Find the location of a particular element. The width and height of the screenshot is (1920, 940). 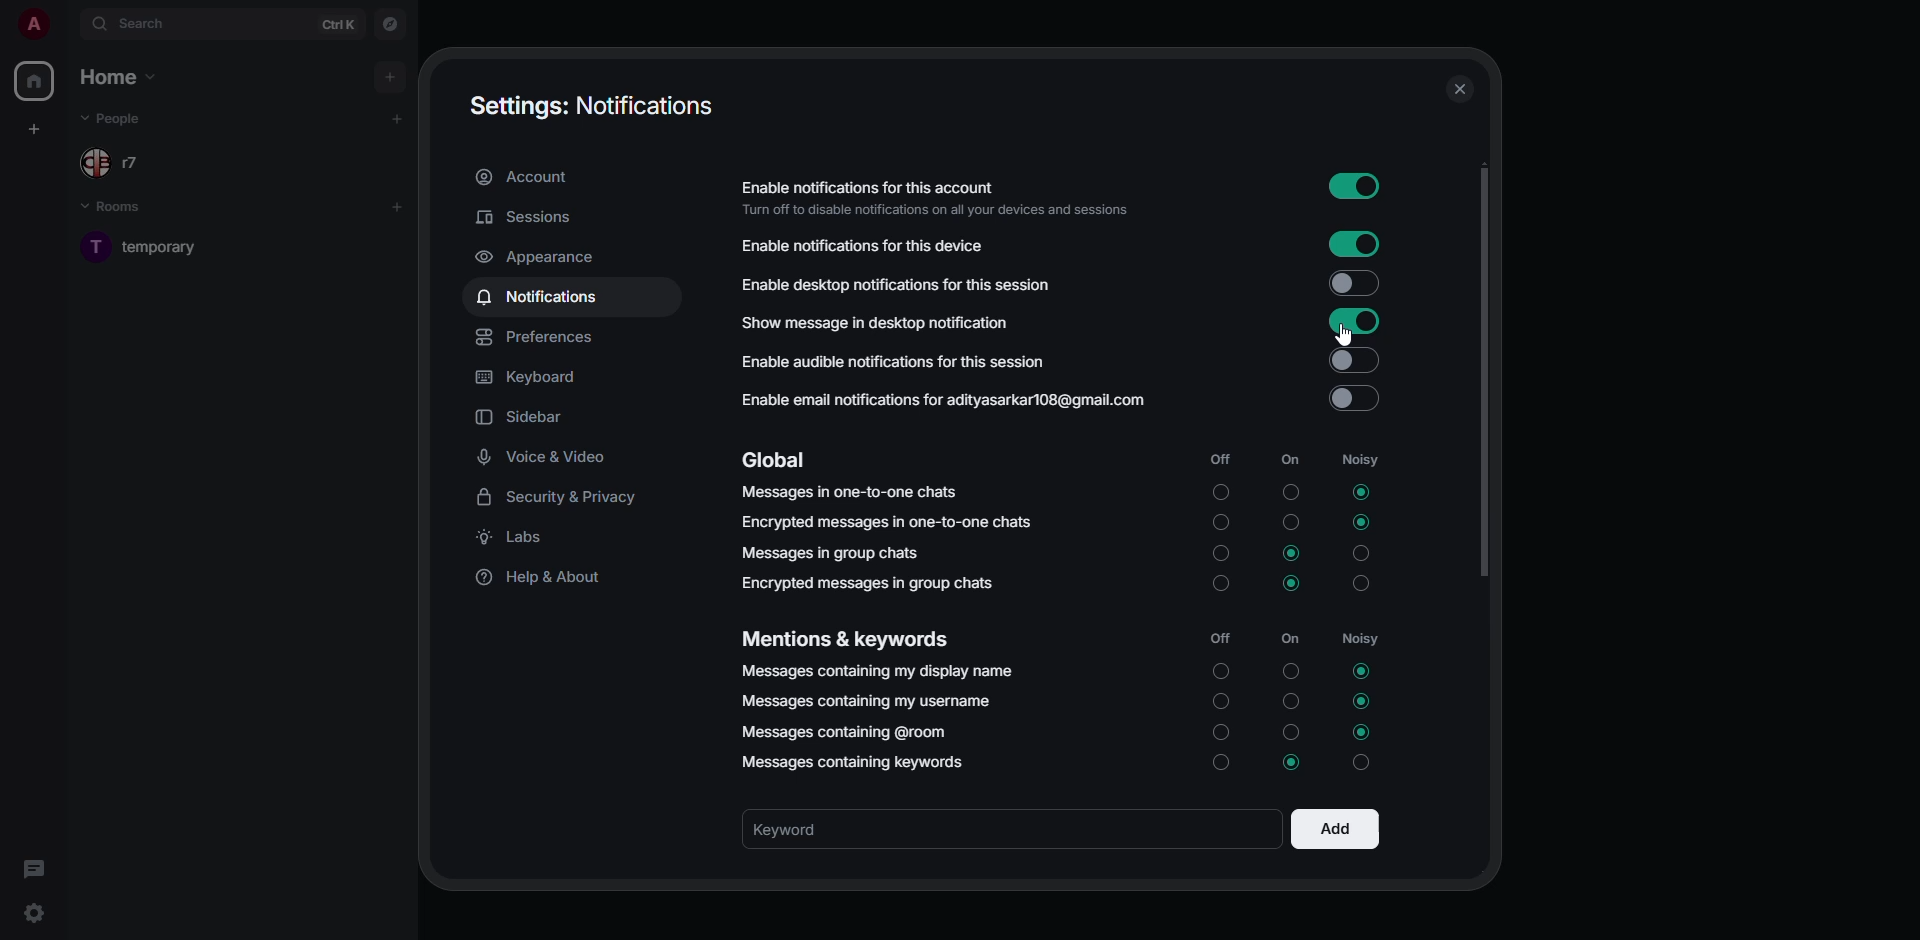

selected is located at coordinates (1359, 490).